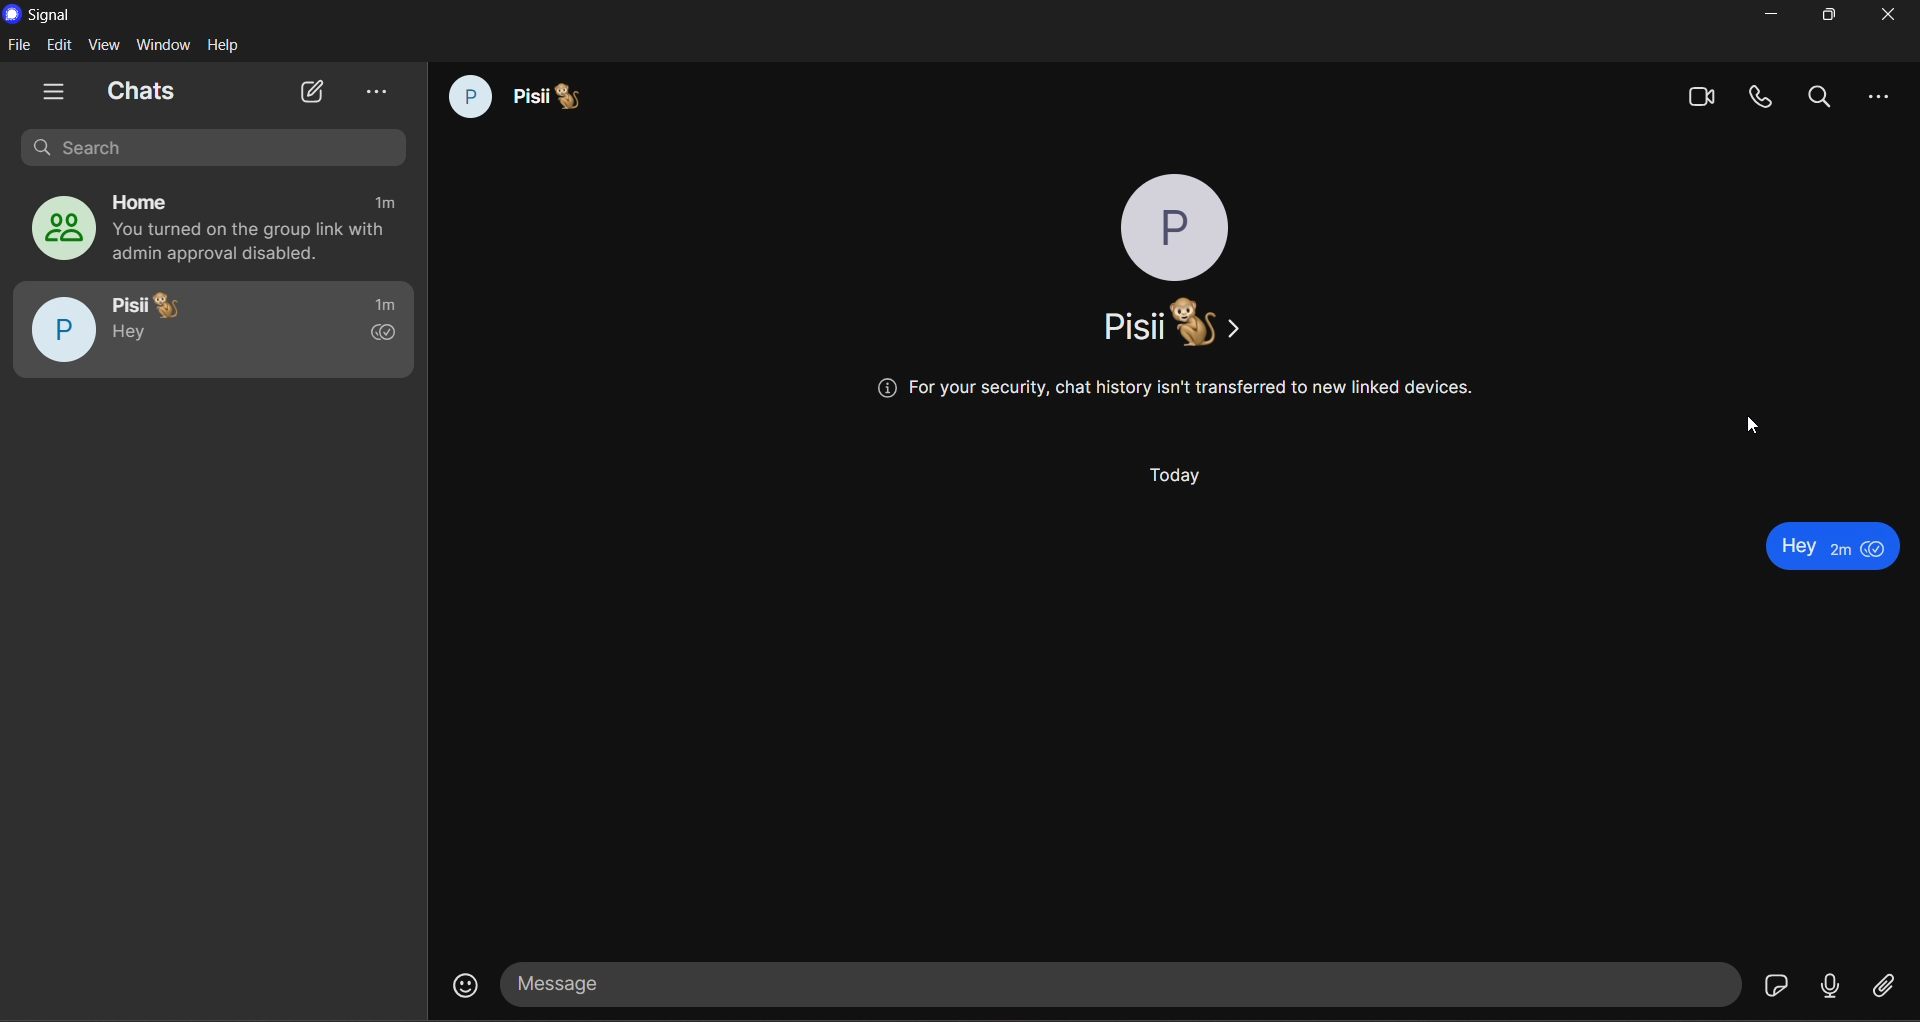 The image size is (1920, 1022). Describe the element at coordinates (1779, 985) in the screenshot. I see `stickers` at that location.